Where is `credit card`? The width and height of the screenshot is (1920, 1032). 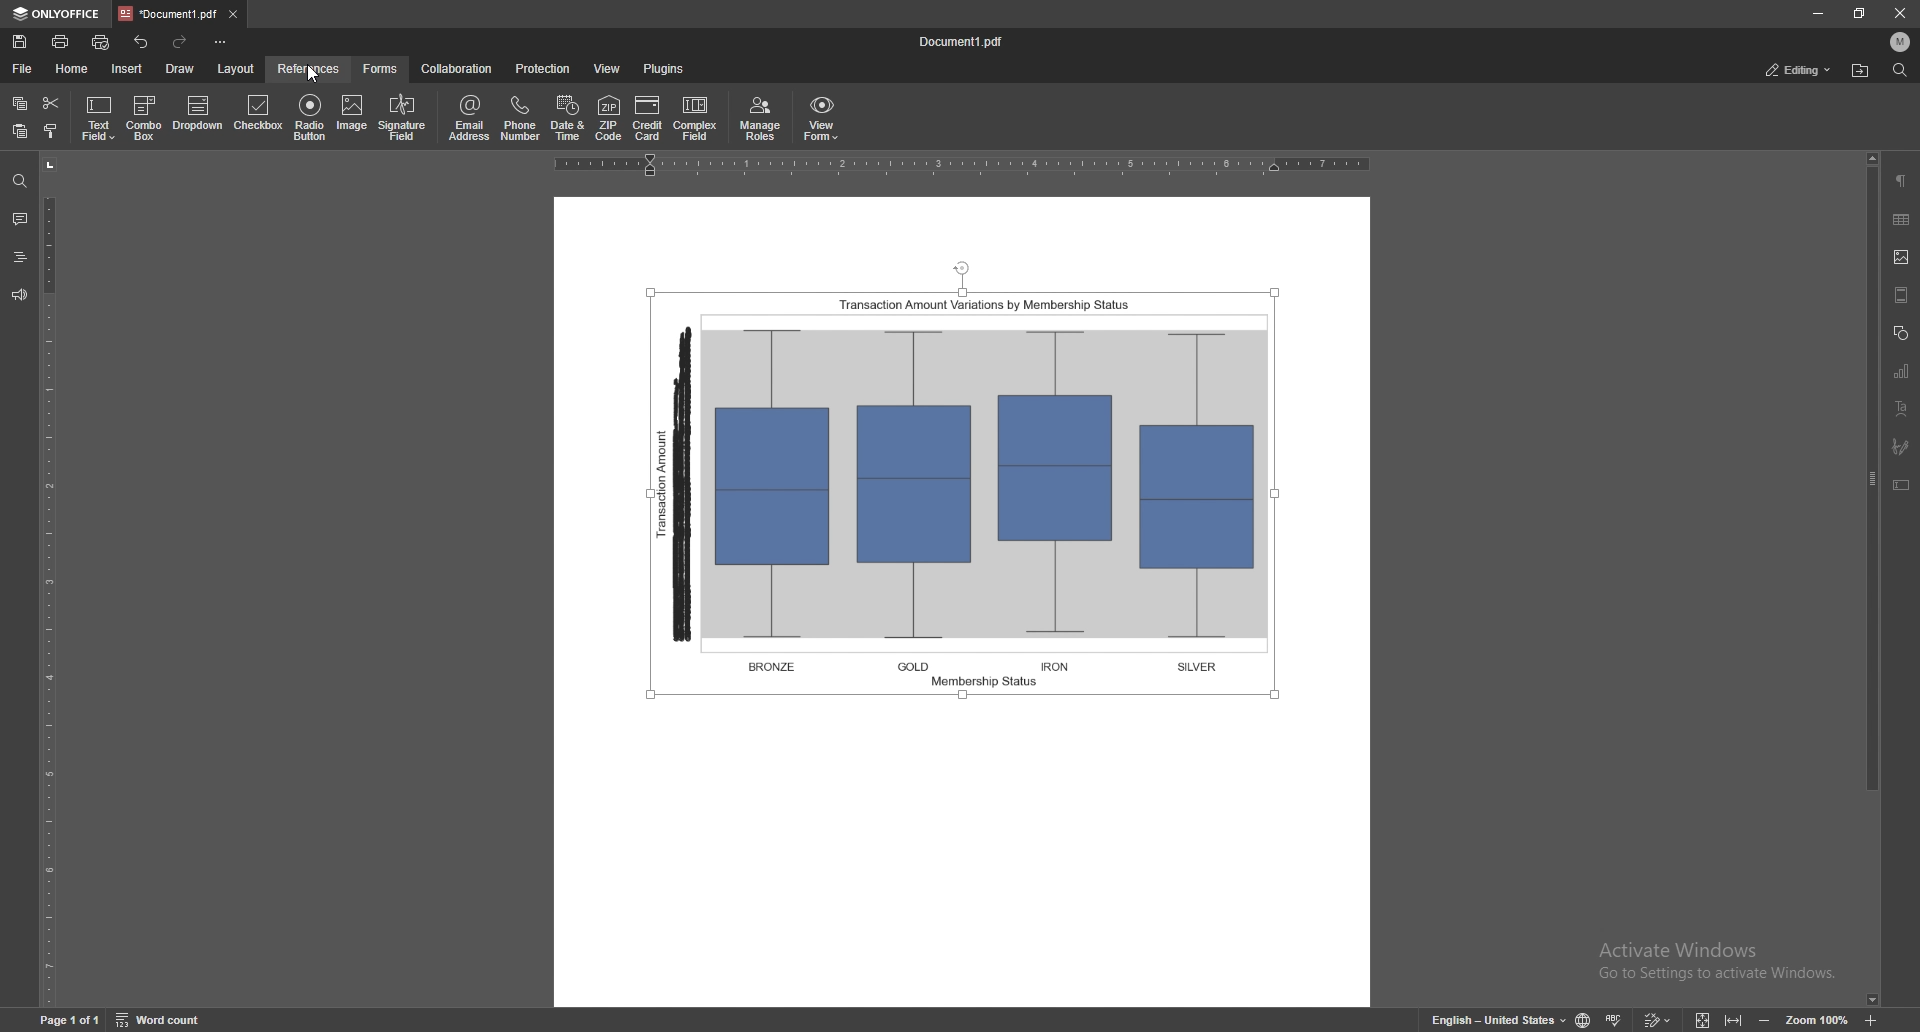 credit card is located at coordinates (646, 118).